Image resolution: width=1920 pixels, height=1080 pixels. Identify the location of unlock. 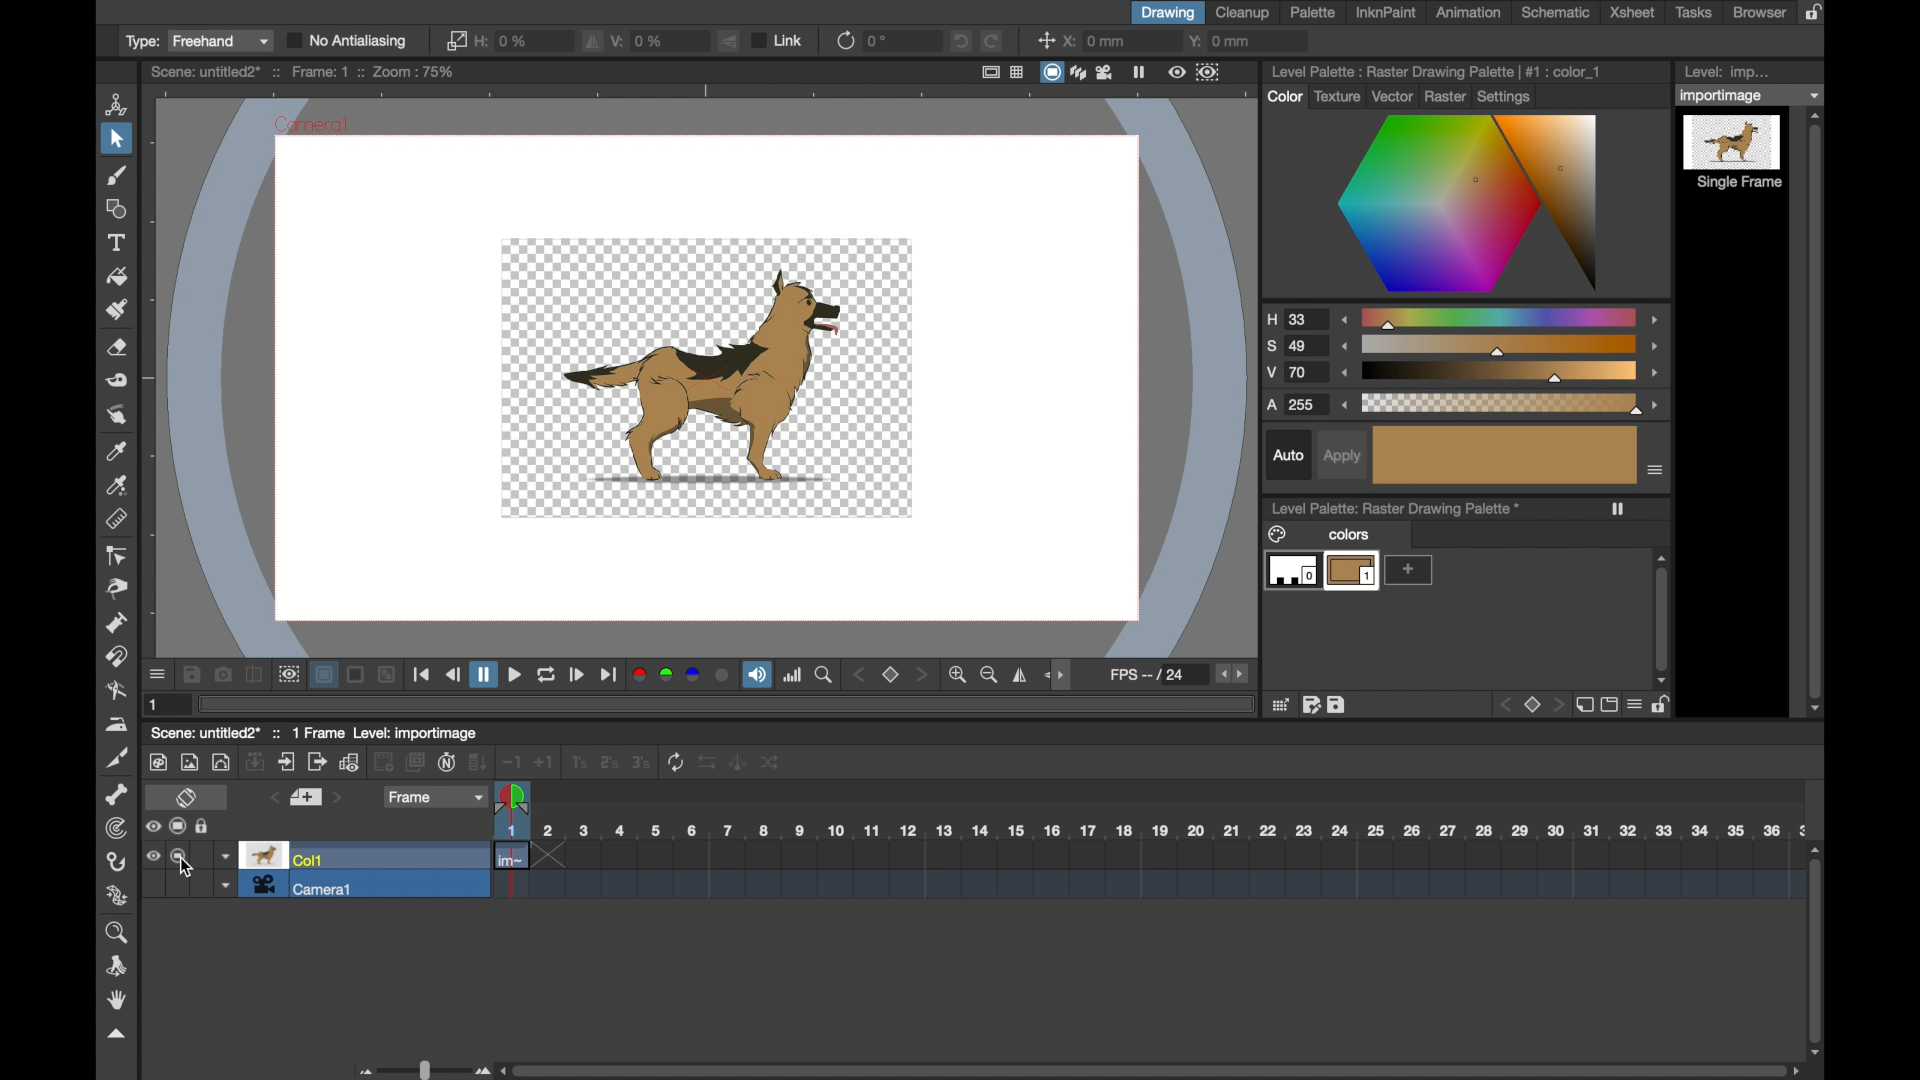
(1663, 705).